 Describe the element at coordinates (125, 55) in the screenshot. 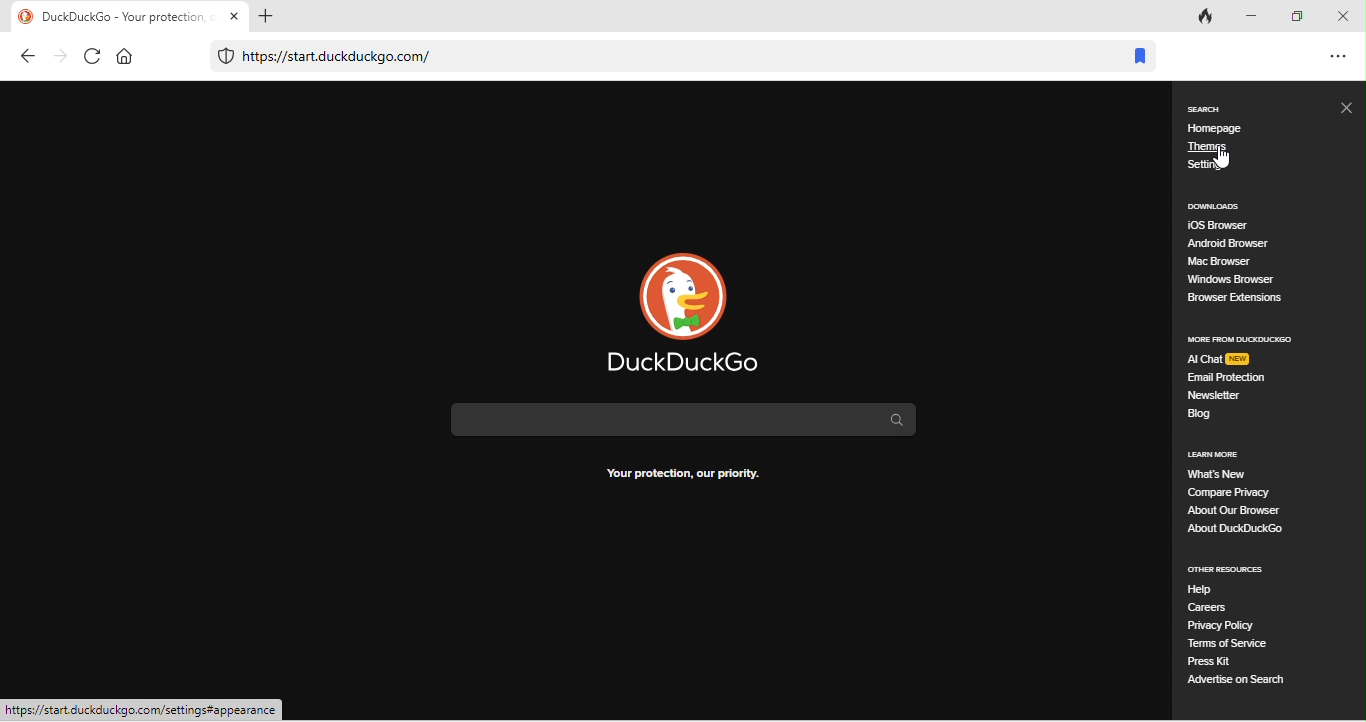

I see `home` at that location.